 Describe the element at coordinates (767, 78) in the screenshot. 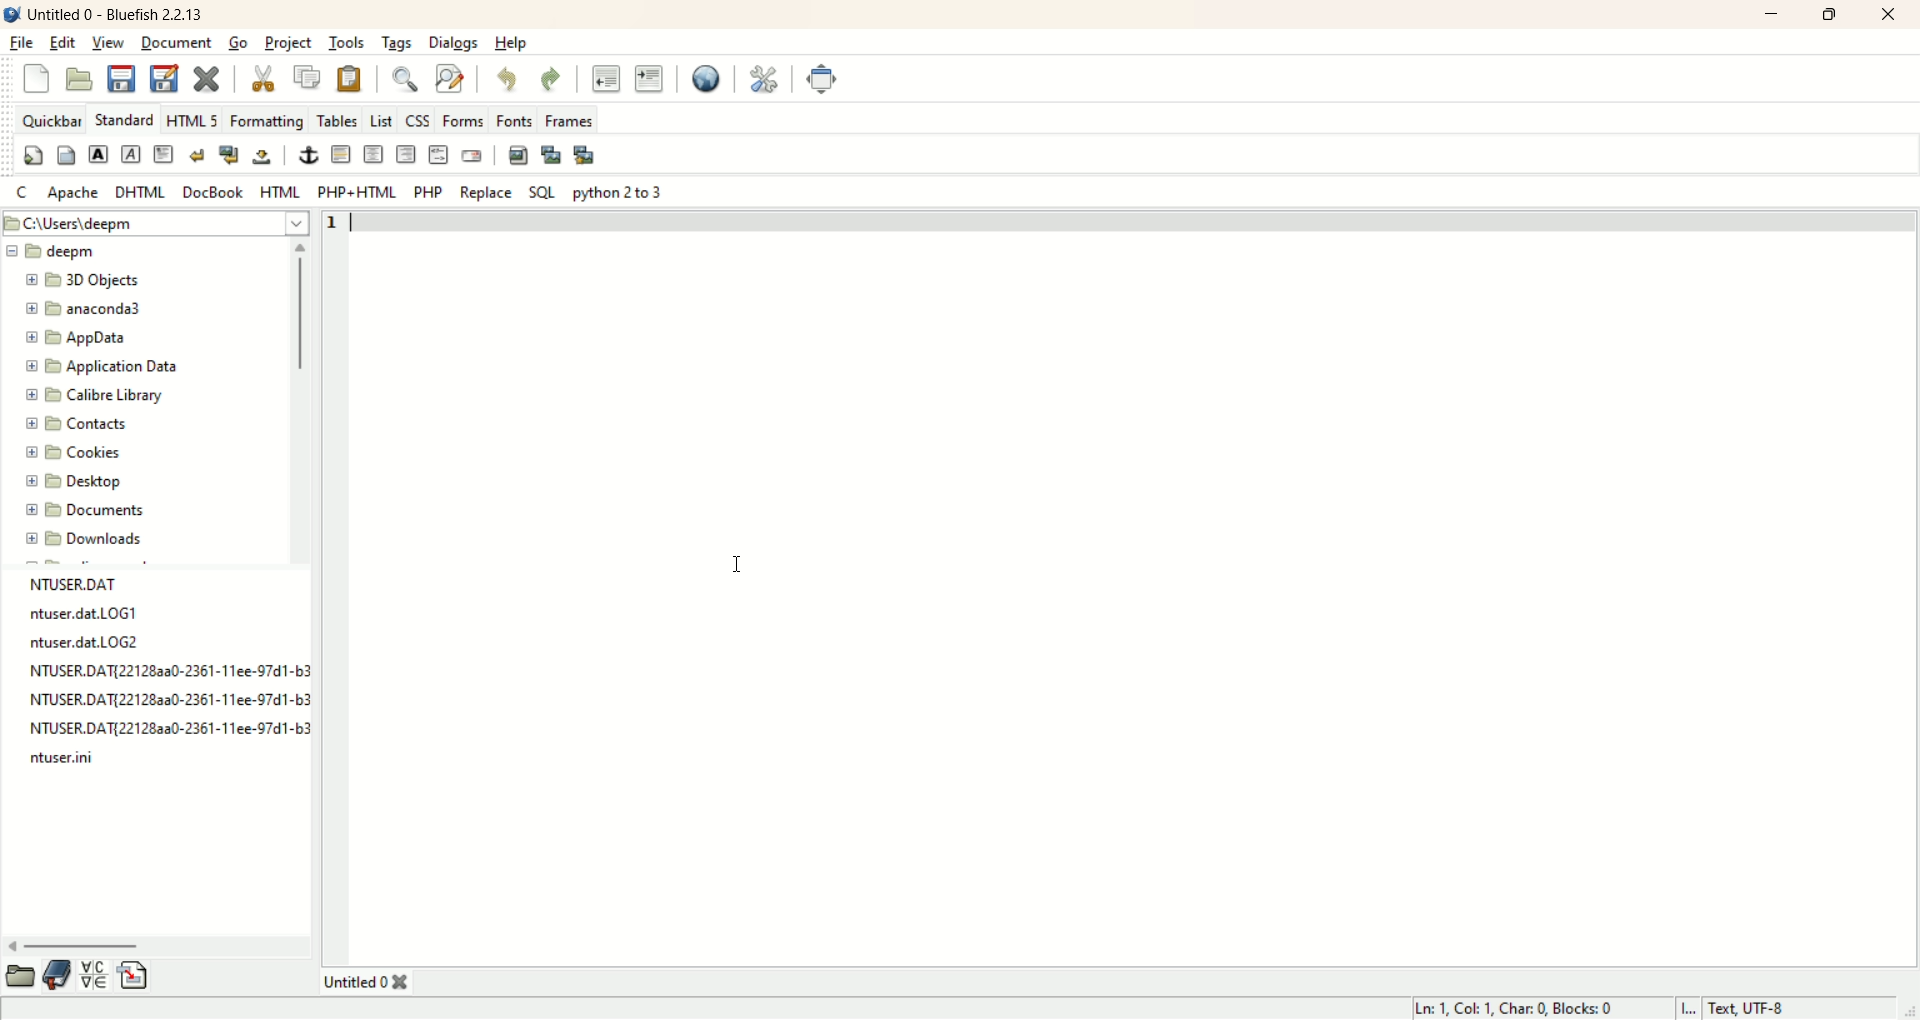

I see `edit preferences` at that location.